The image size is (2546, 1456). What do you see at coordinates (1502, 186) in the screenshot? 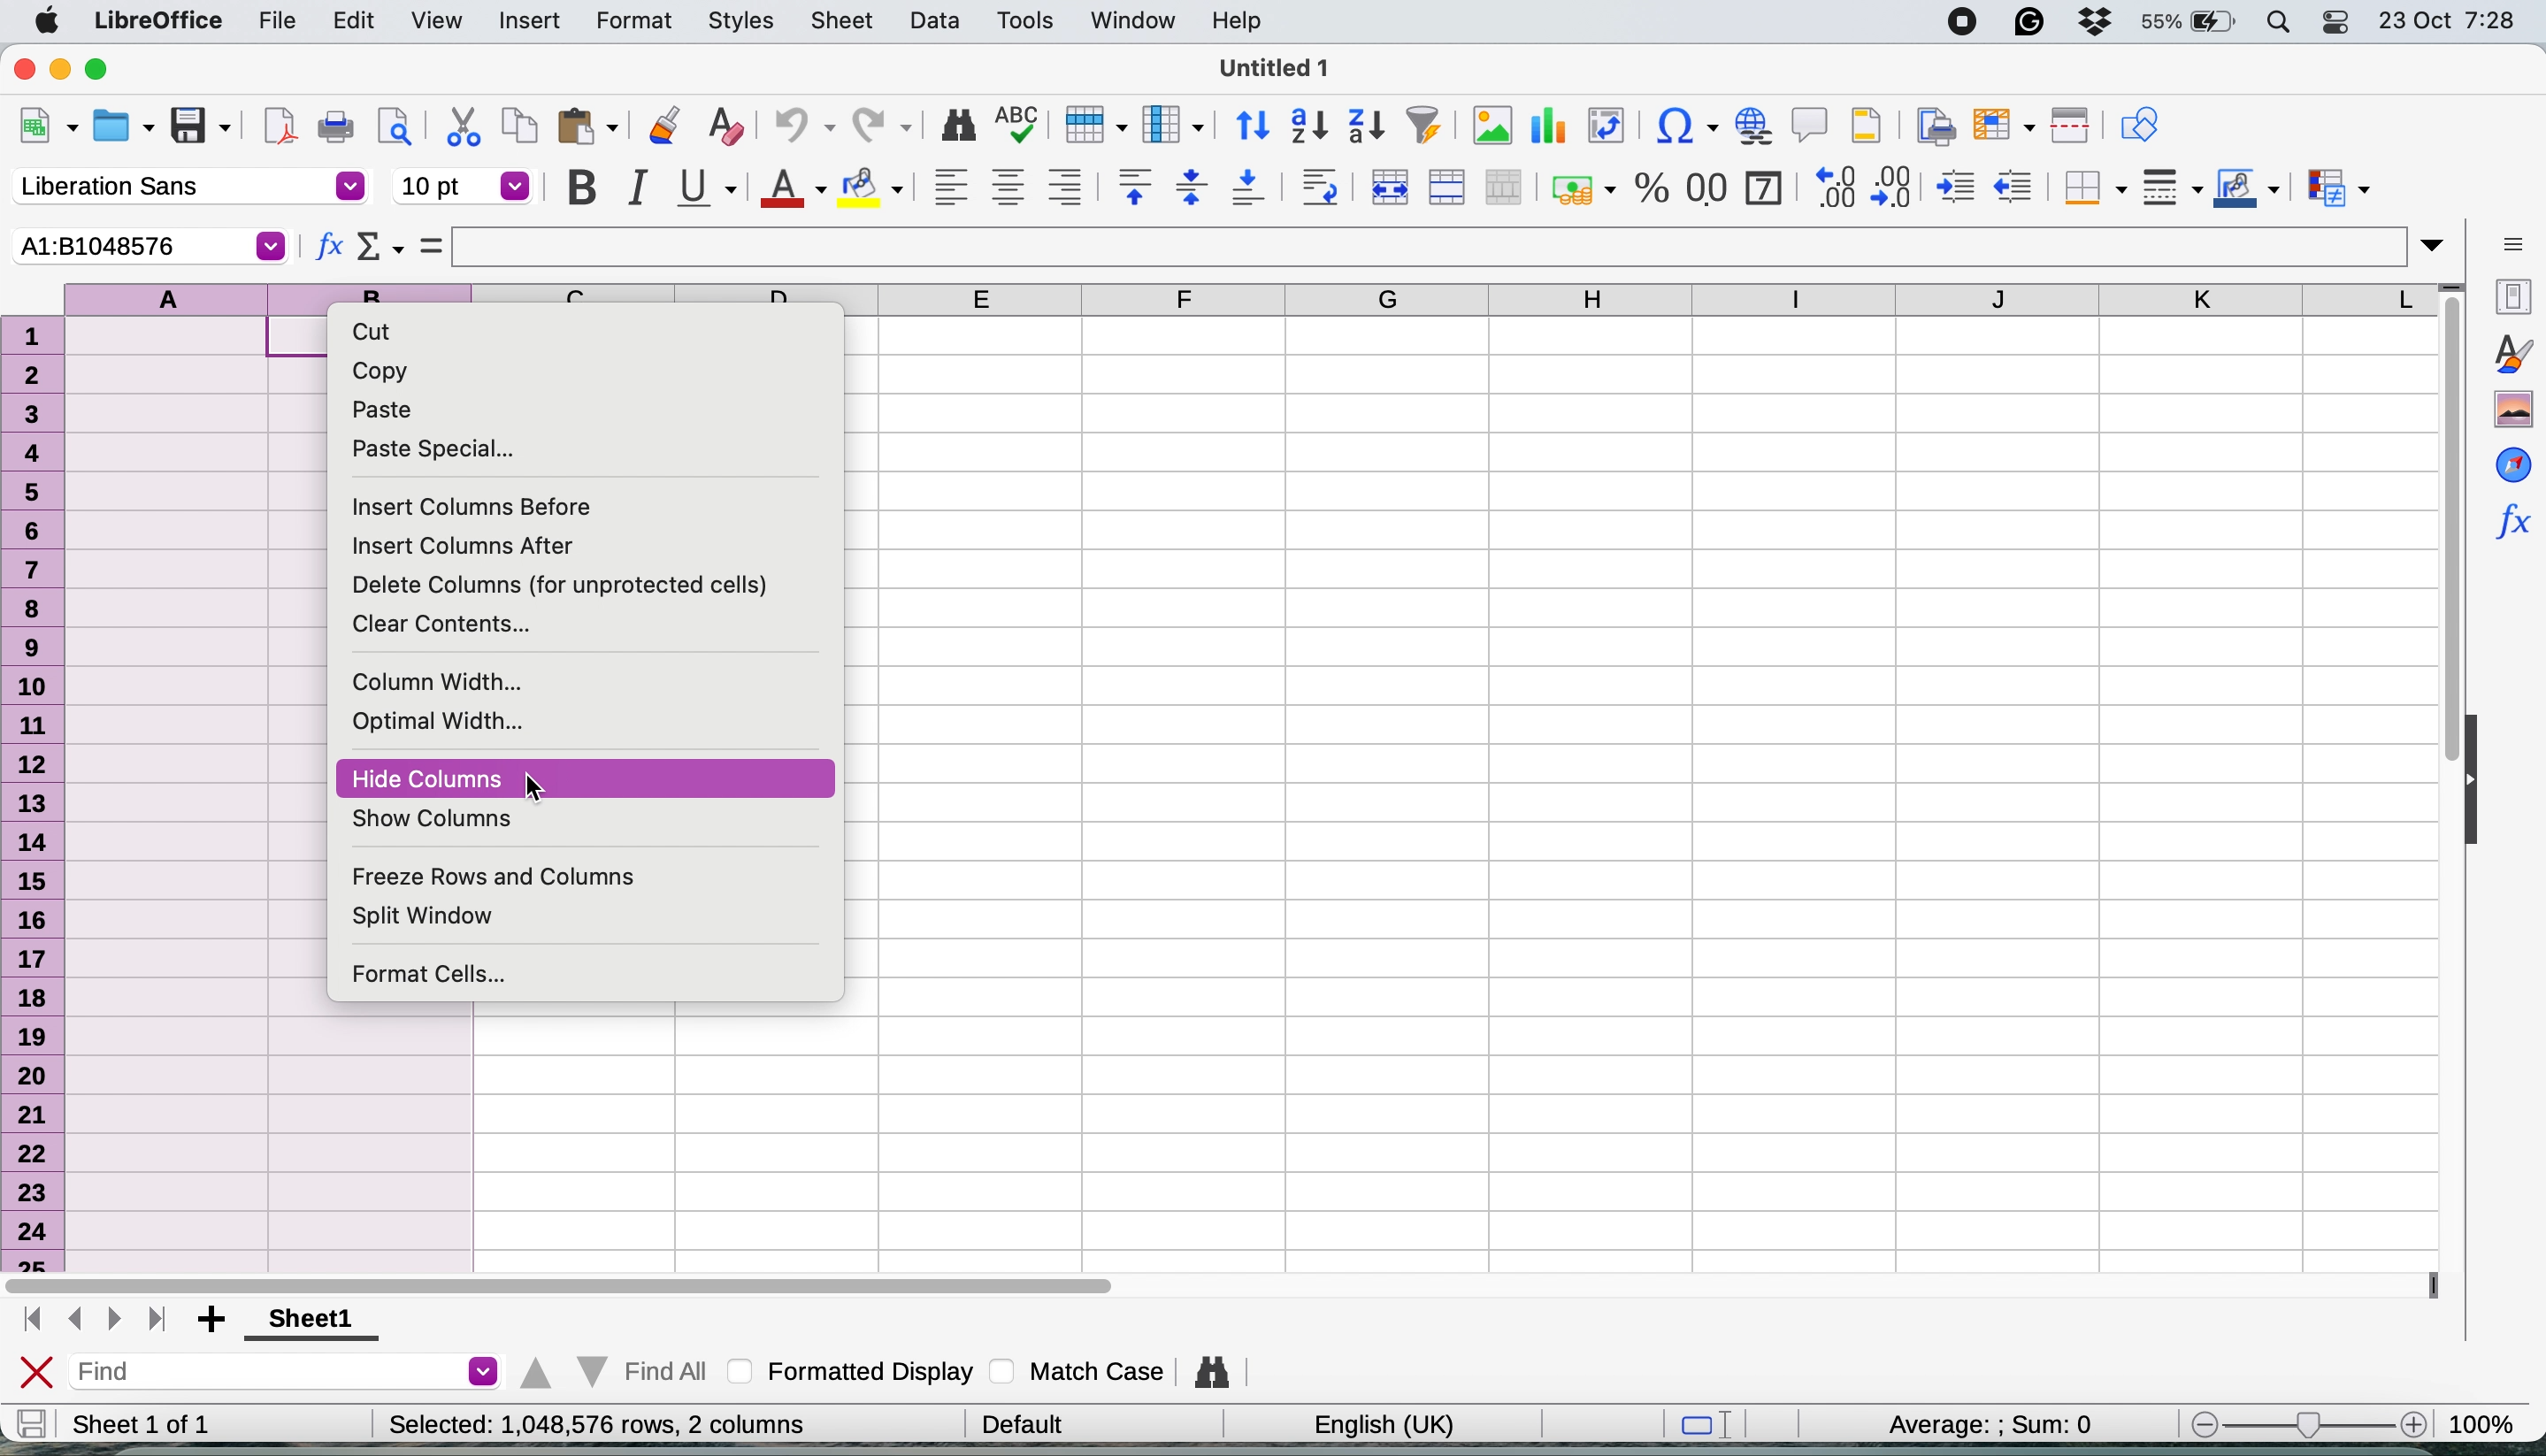
I see `unmerge` at bounding box center [1502, 186].